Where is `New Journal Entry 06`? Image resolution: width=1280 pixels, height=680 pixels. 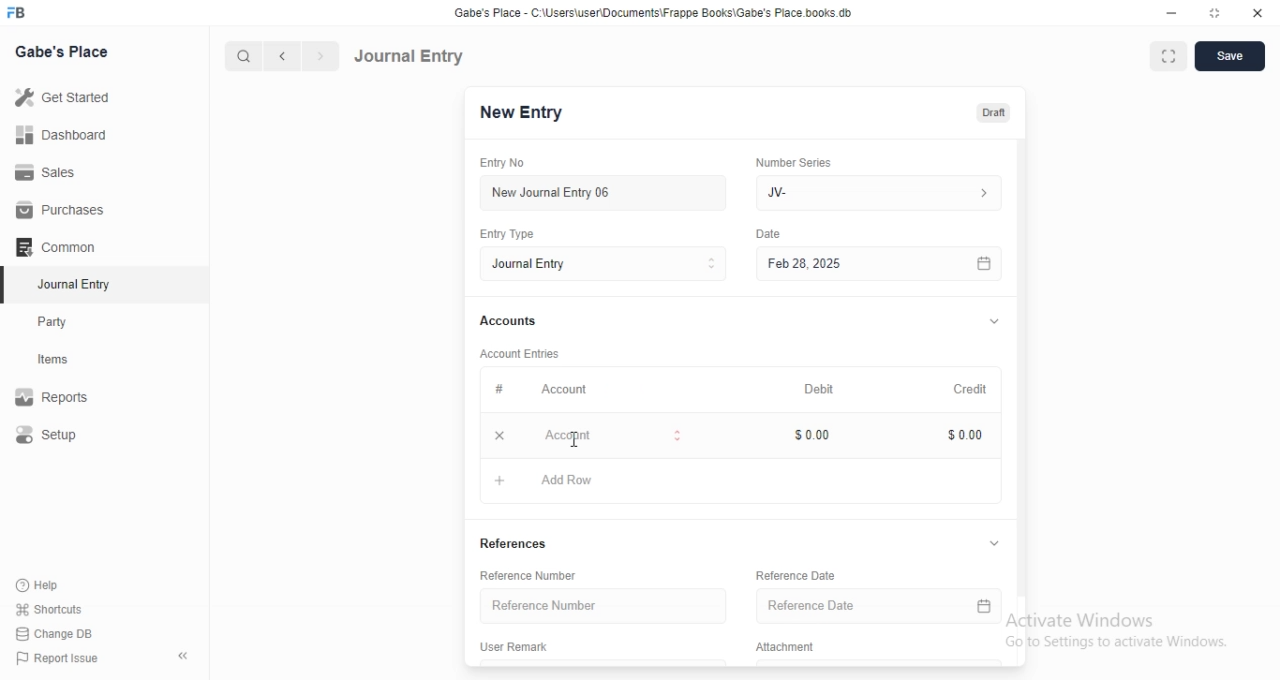
New Journal Entry 06 is located at coordinates (597, 191).